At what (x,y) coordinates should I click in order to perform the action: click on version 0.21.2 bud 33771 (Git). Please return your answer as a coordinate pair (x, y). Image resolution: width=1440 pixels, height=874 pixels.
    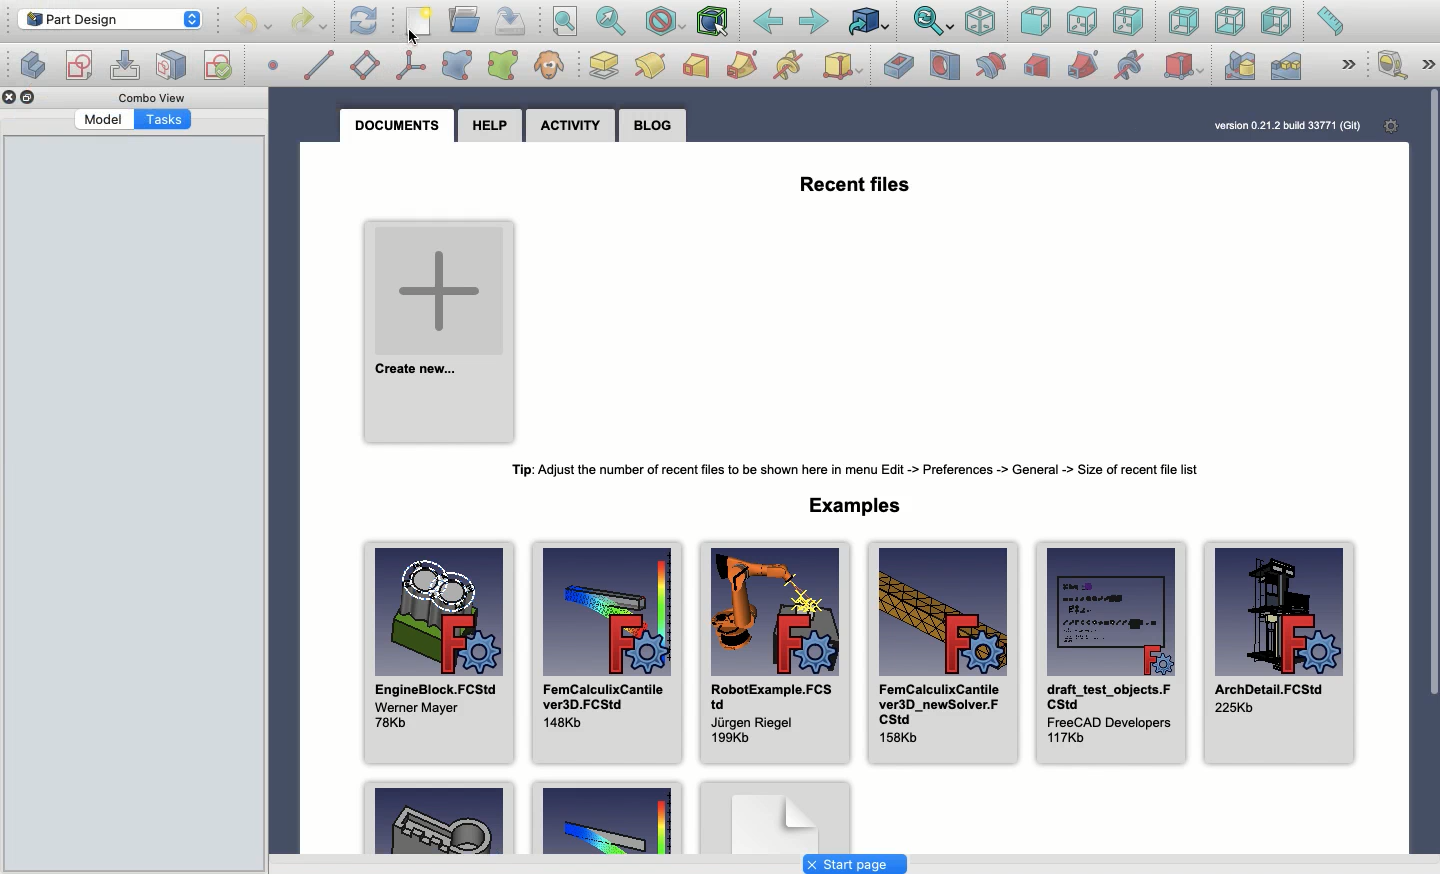
    Looking at the image, I should click on (1286, 128).